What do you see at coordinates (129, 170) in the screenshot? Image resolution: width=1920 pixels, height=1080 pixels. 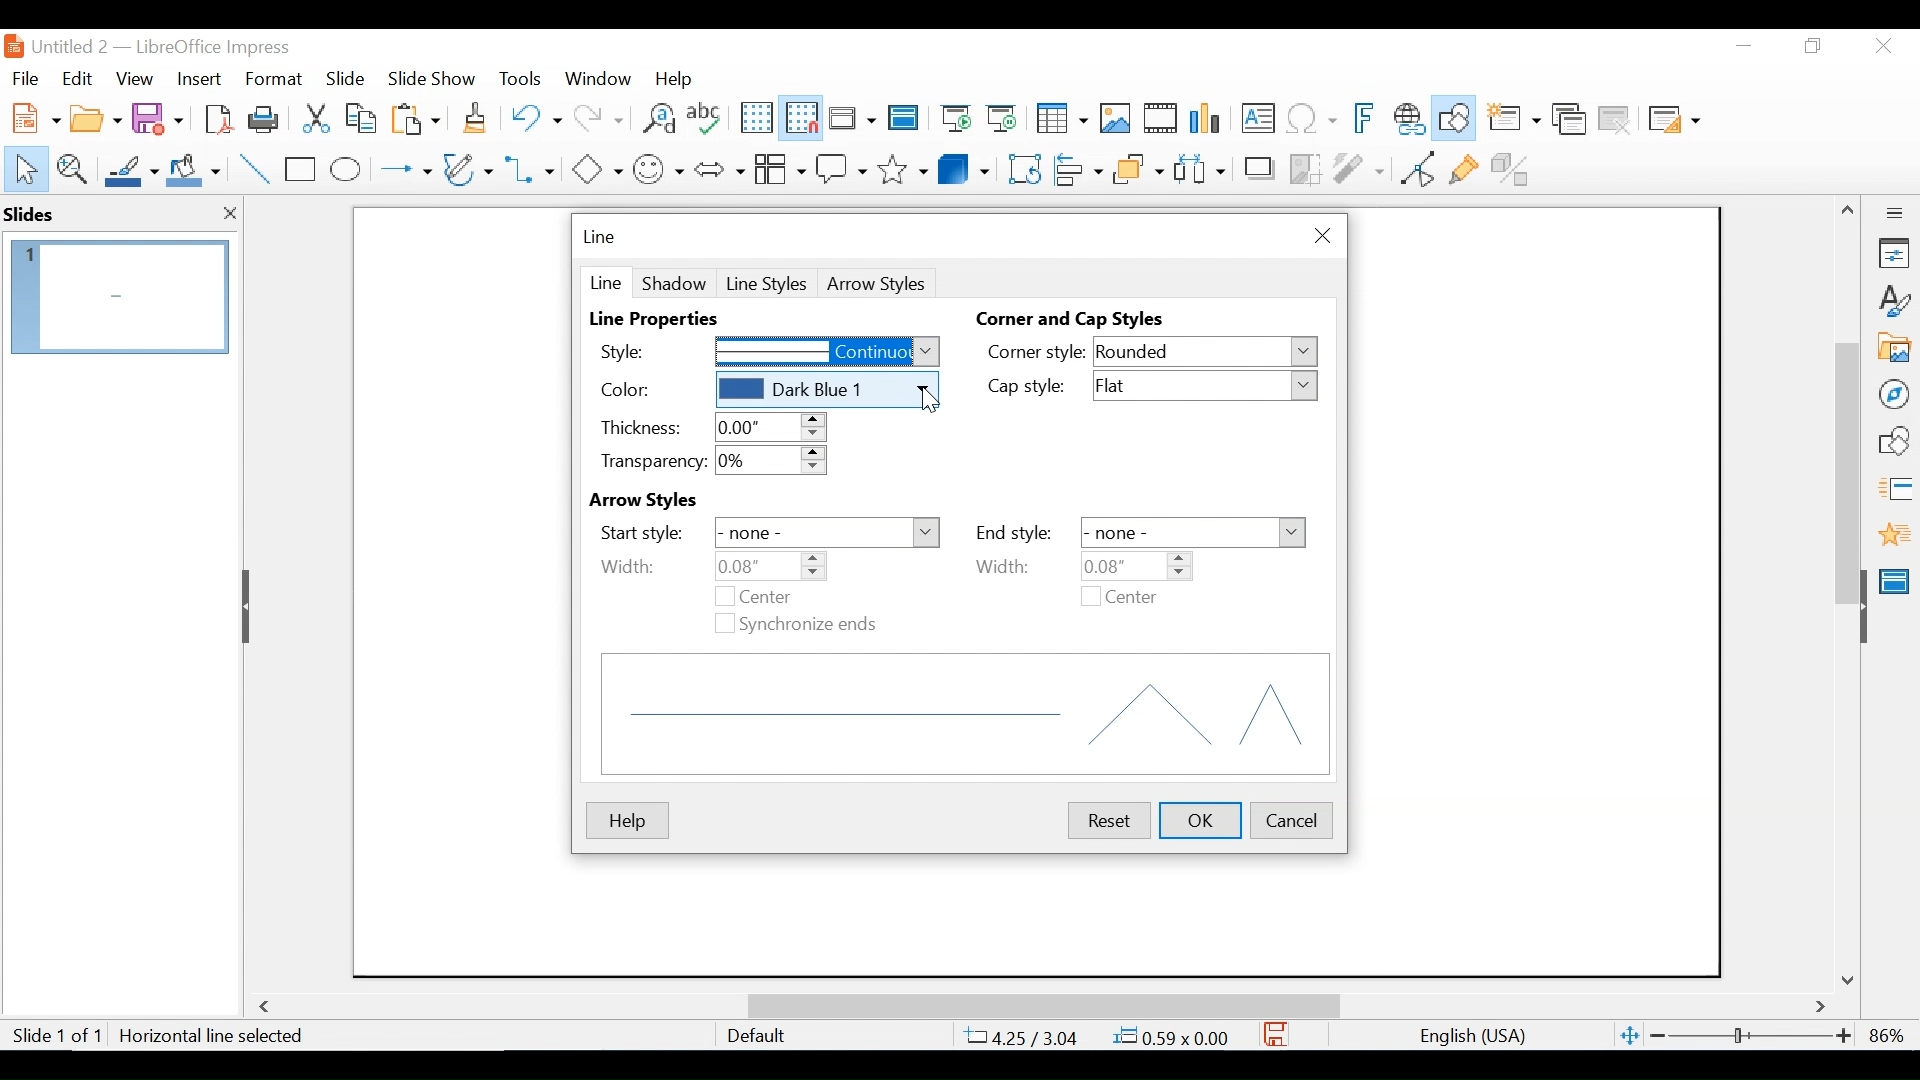 I see `Line Color` at bounding box center [129, 170].